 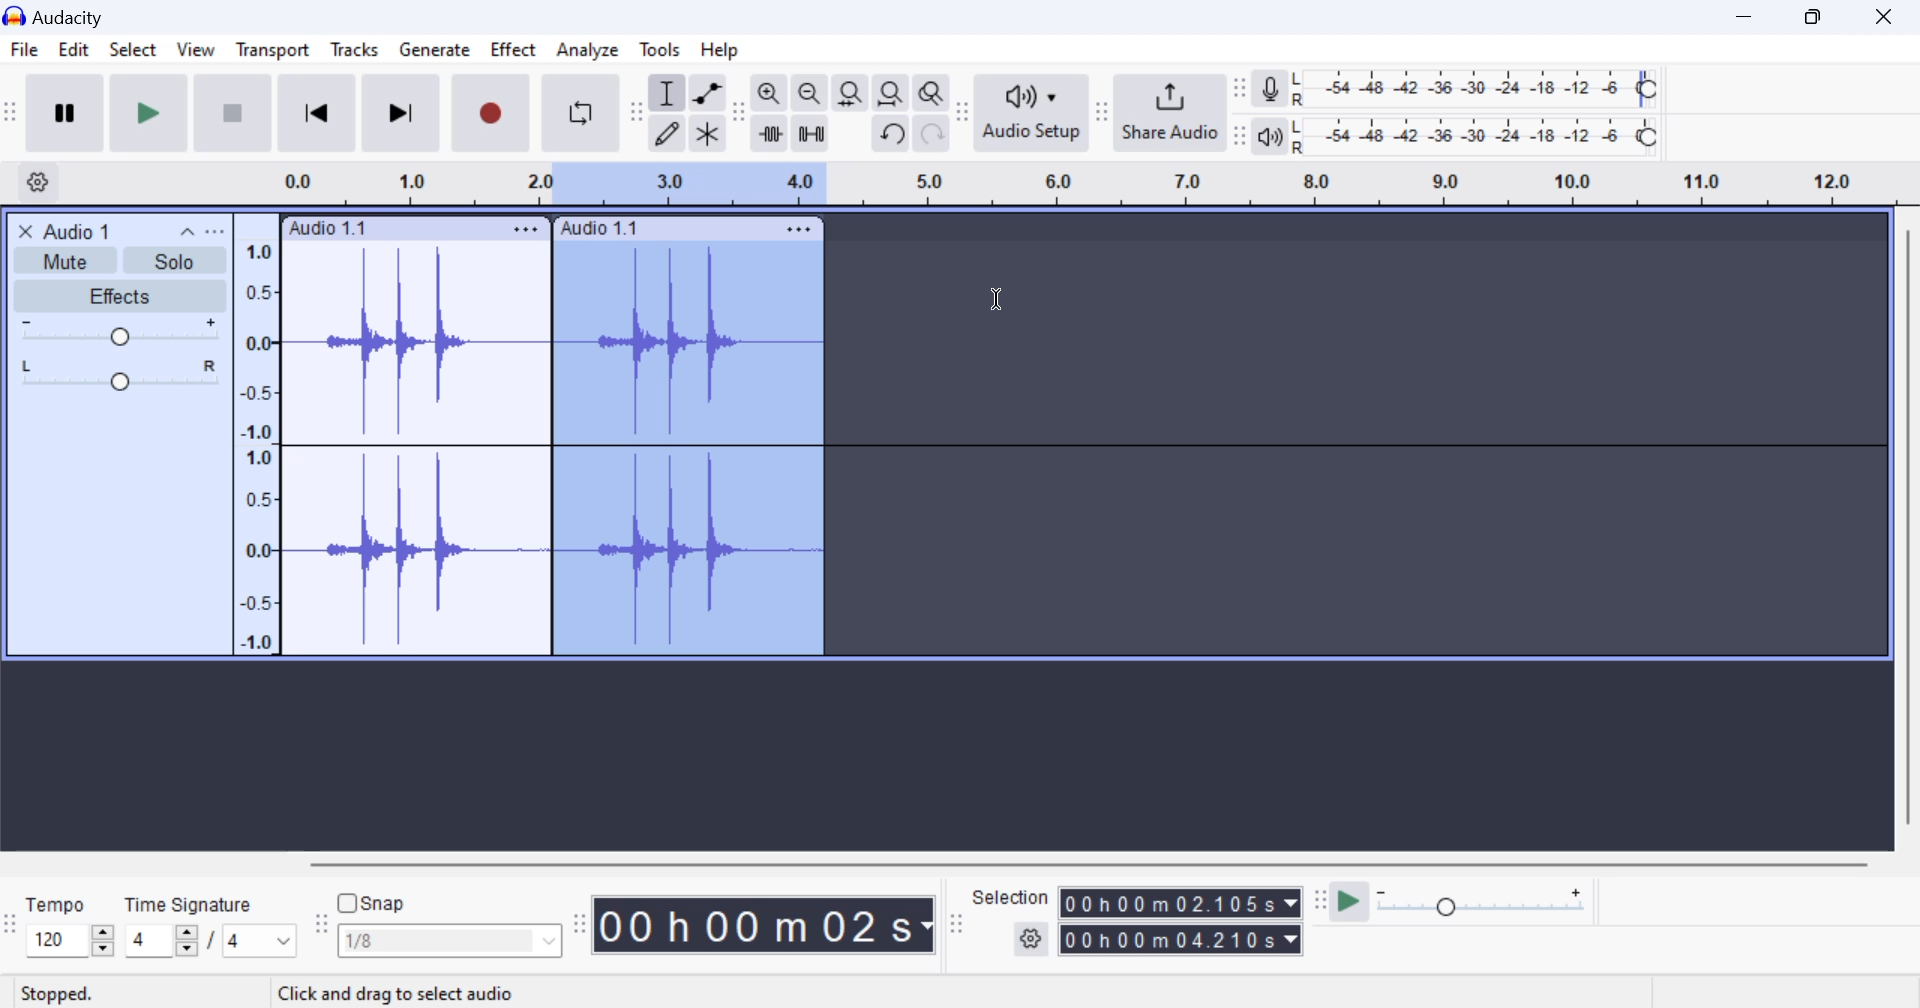 What do you see at coordinates (59, 995) in the screenshot?
I see `Clip Status` at bounding box center [59, 995].